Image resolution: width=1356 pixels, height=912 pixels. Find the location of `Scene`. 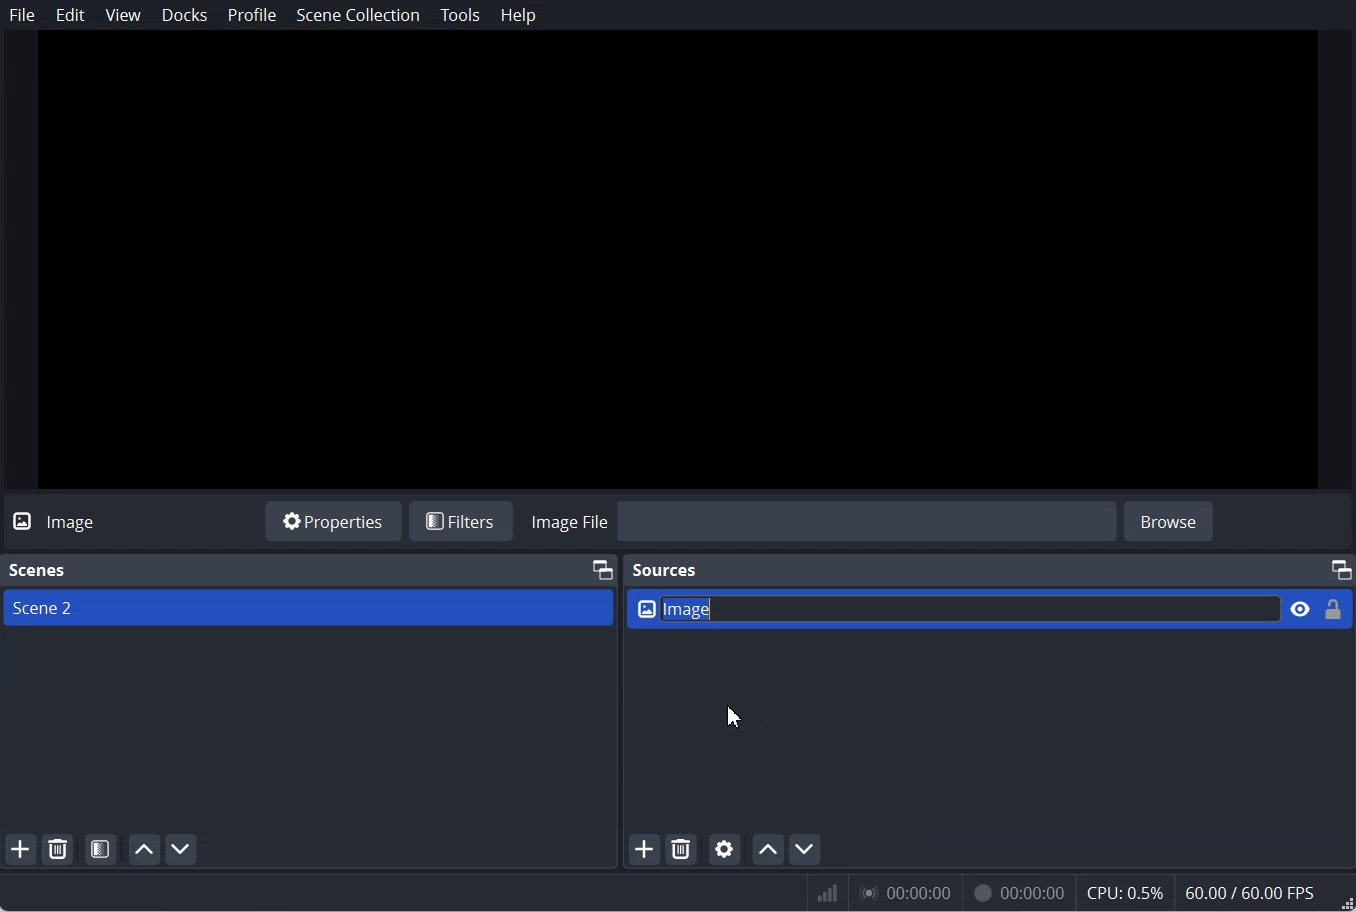

Scene is located at coordinates (308, 608).